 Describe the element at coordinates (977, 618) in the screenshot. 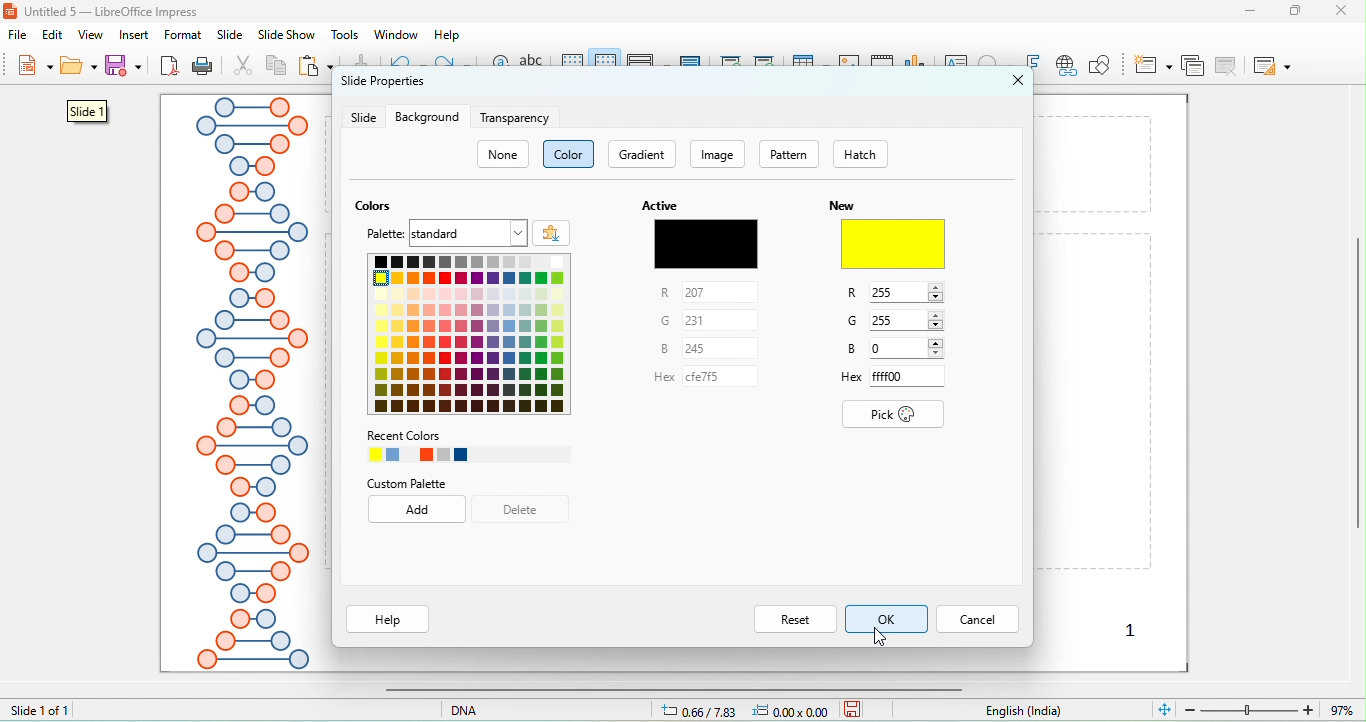

I see `cancel` at that location.